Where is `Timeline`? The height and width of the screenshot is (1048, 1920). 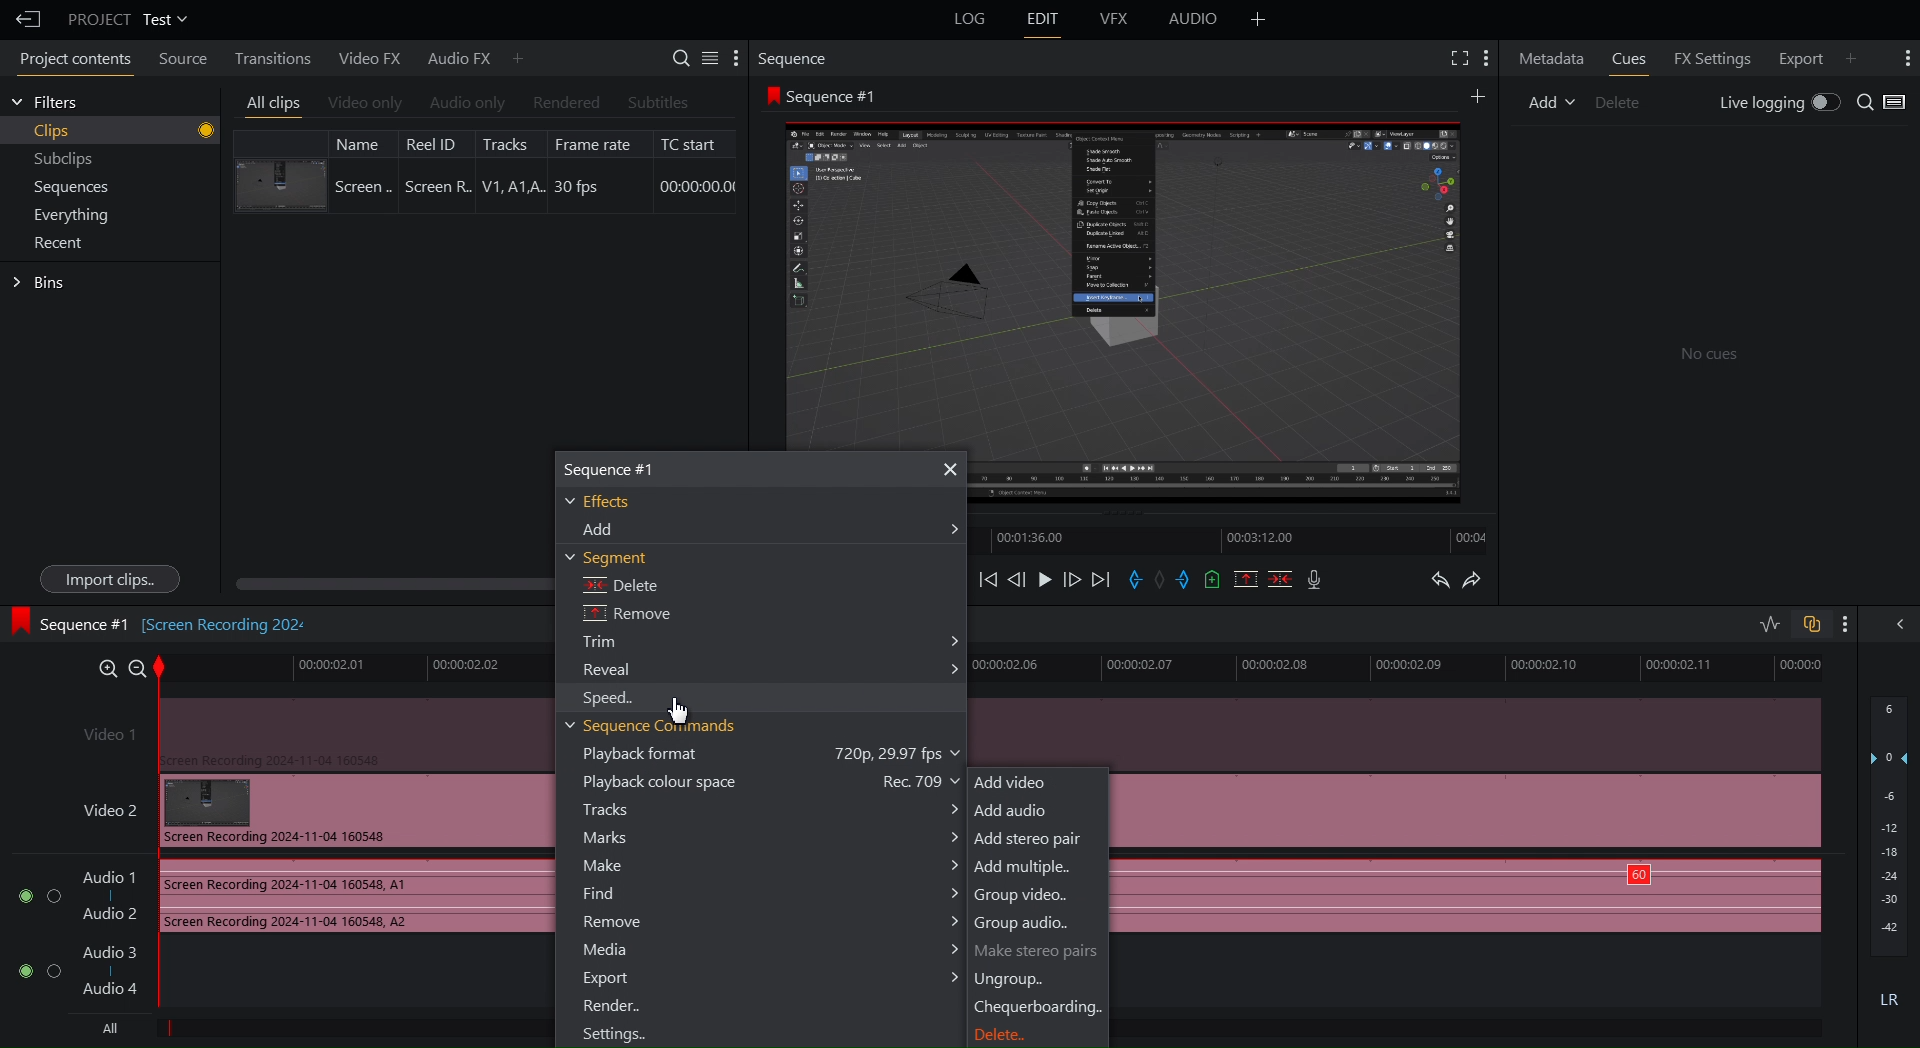 Timeline is located at coordinates (350, 667).